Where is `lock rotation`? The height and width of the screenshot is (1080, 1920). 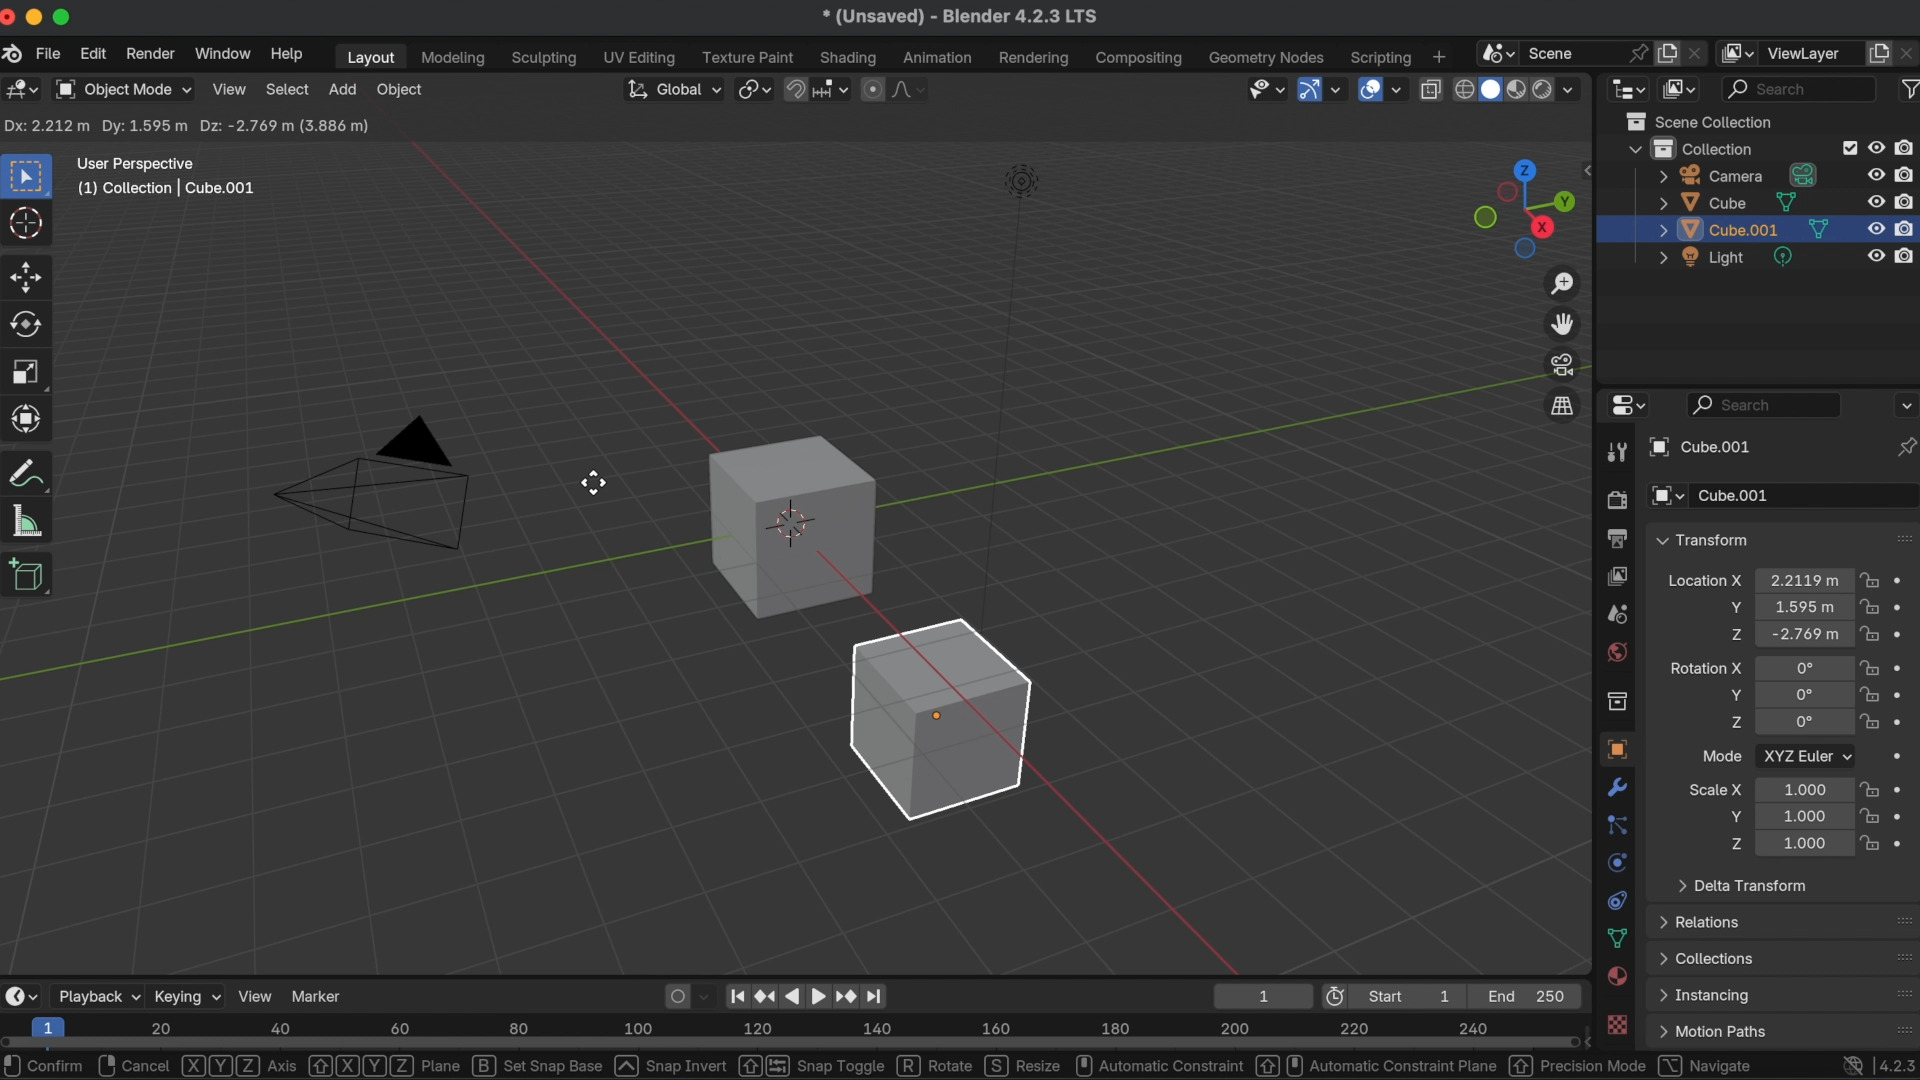
lock rotation is located at coordinates (1872, 724).